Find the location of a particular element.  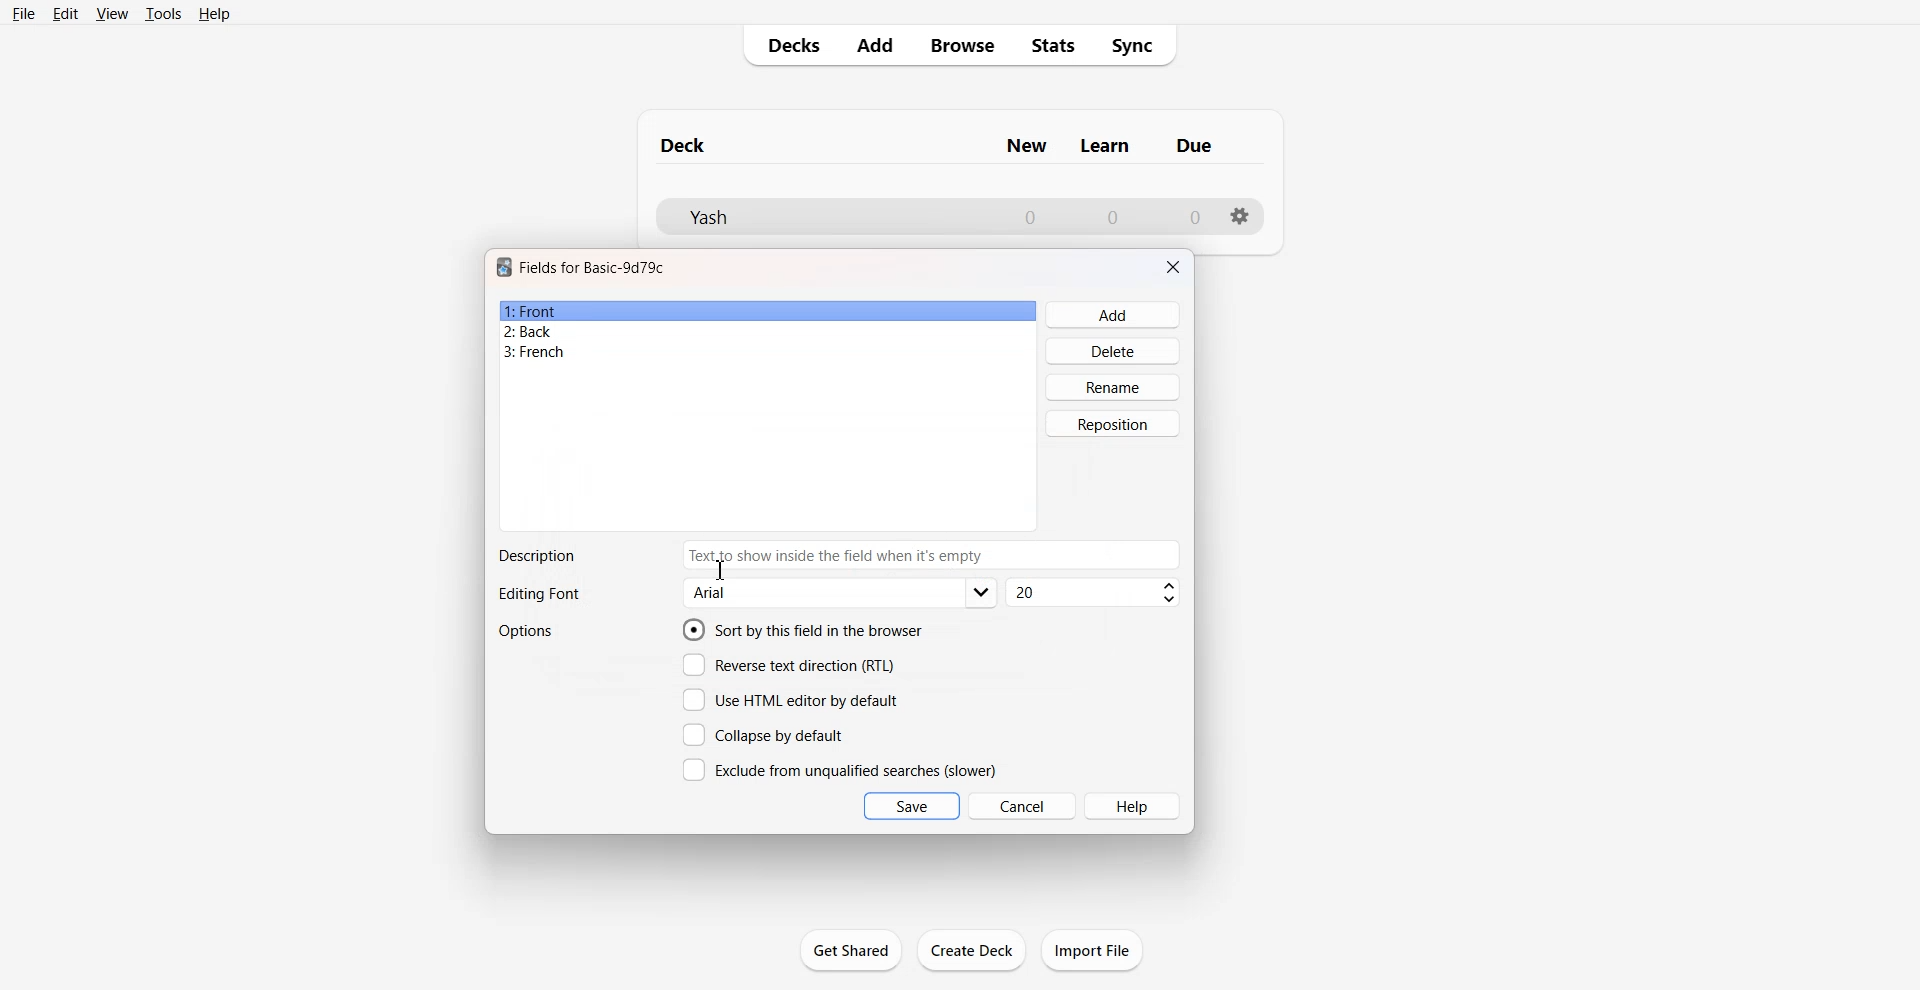

Delete is located at coordinates (1114, 350).